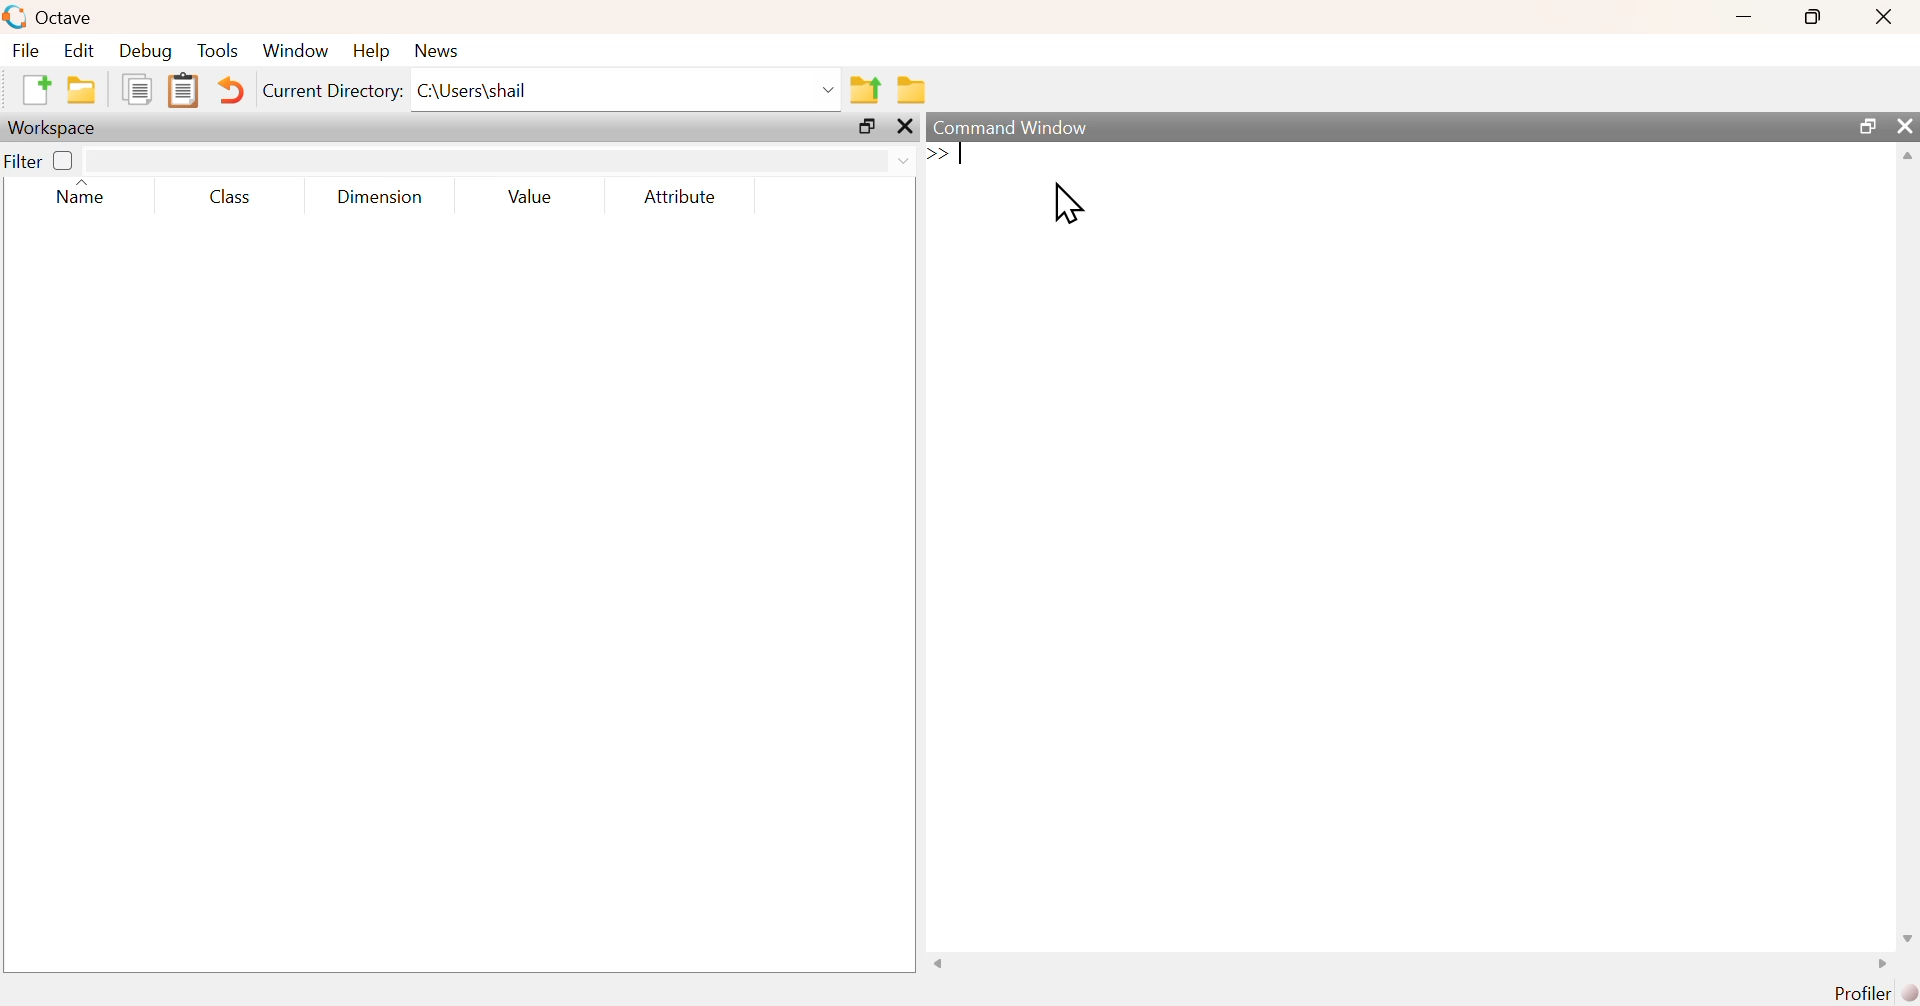  Describe the element at coordinates (335, 94) in the screenshot. I see `Current Directory:` at that location.